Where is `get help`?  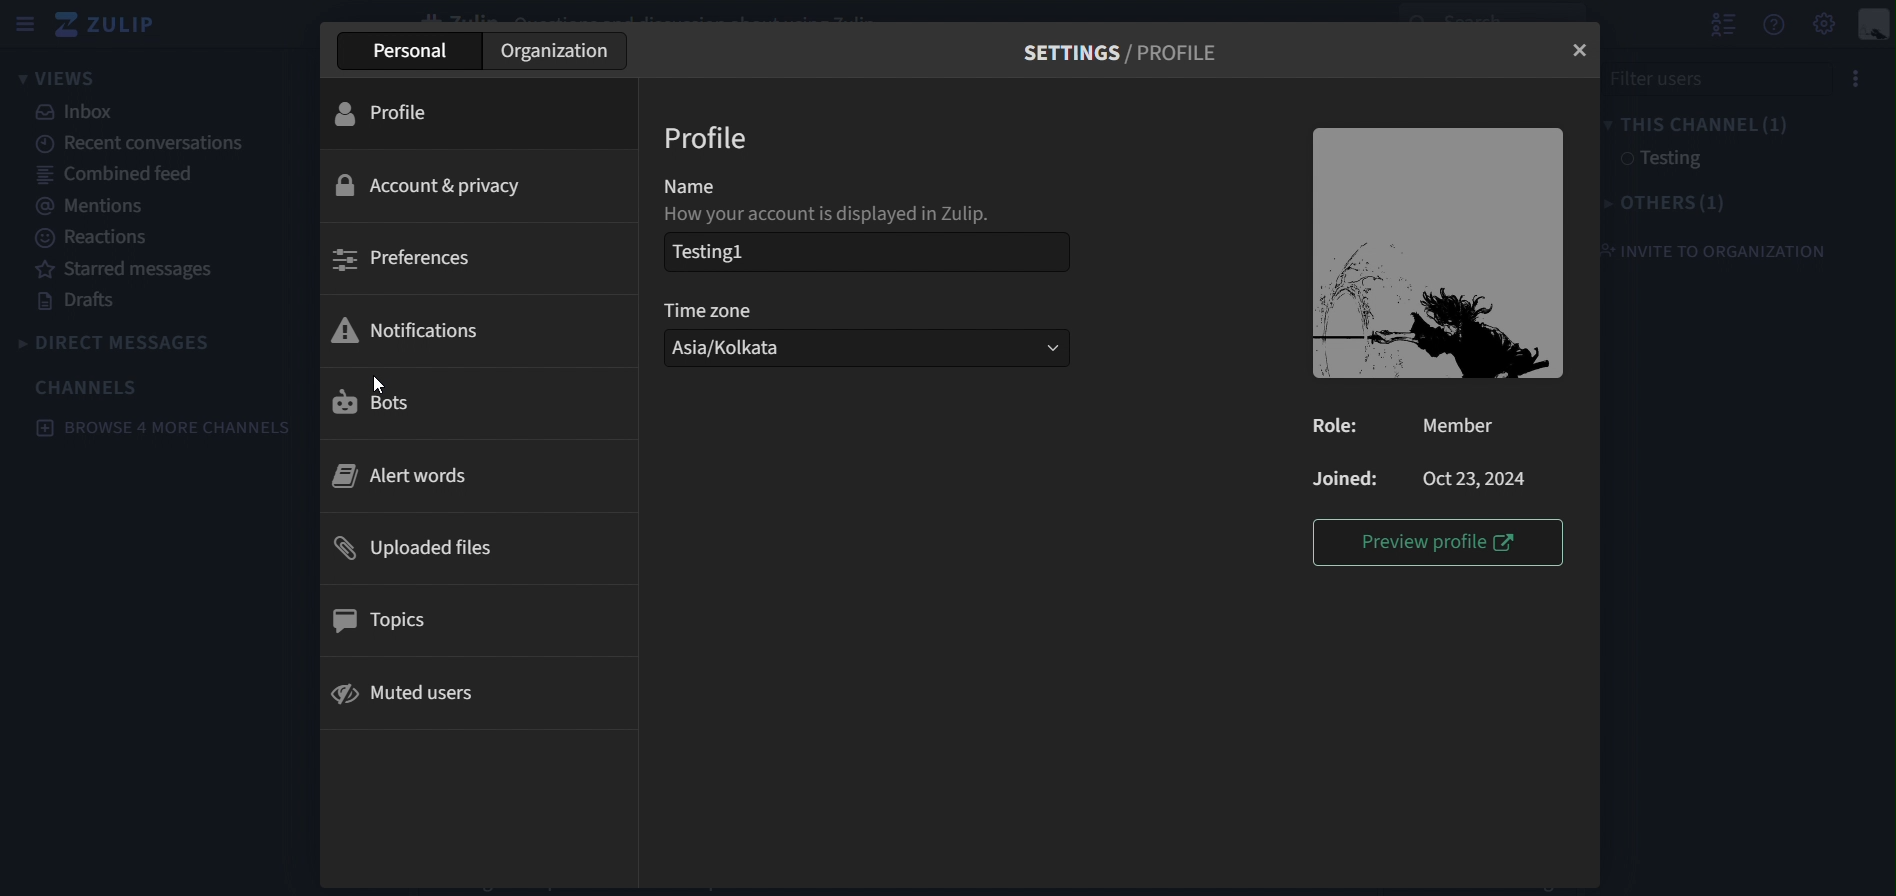 get help is located at coordinates (1776, 25).